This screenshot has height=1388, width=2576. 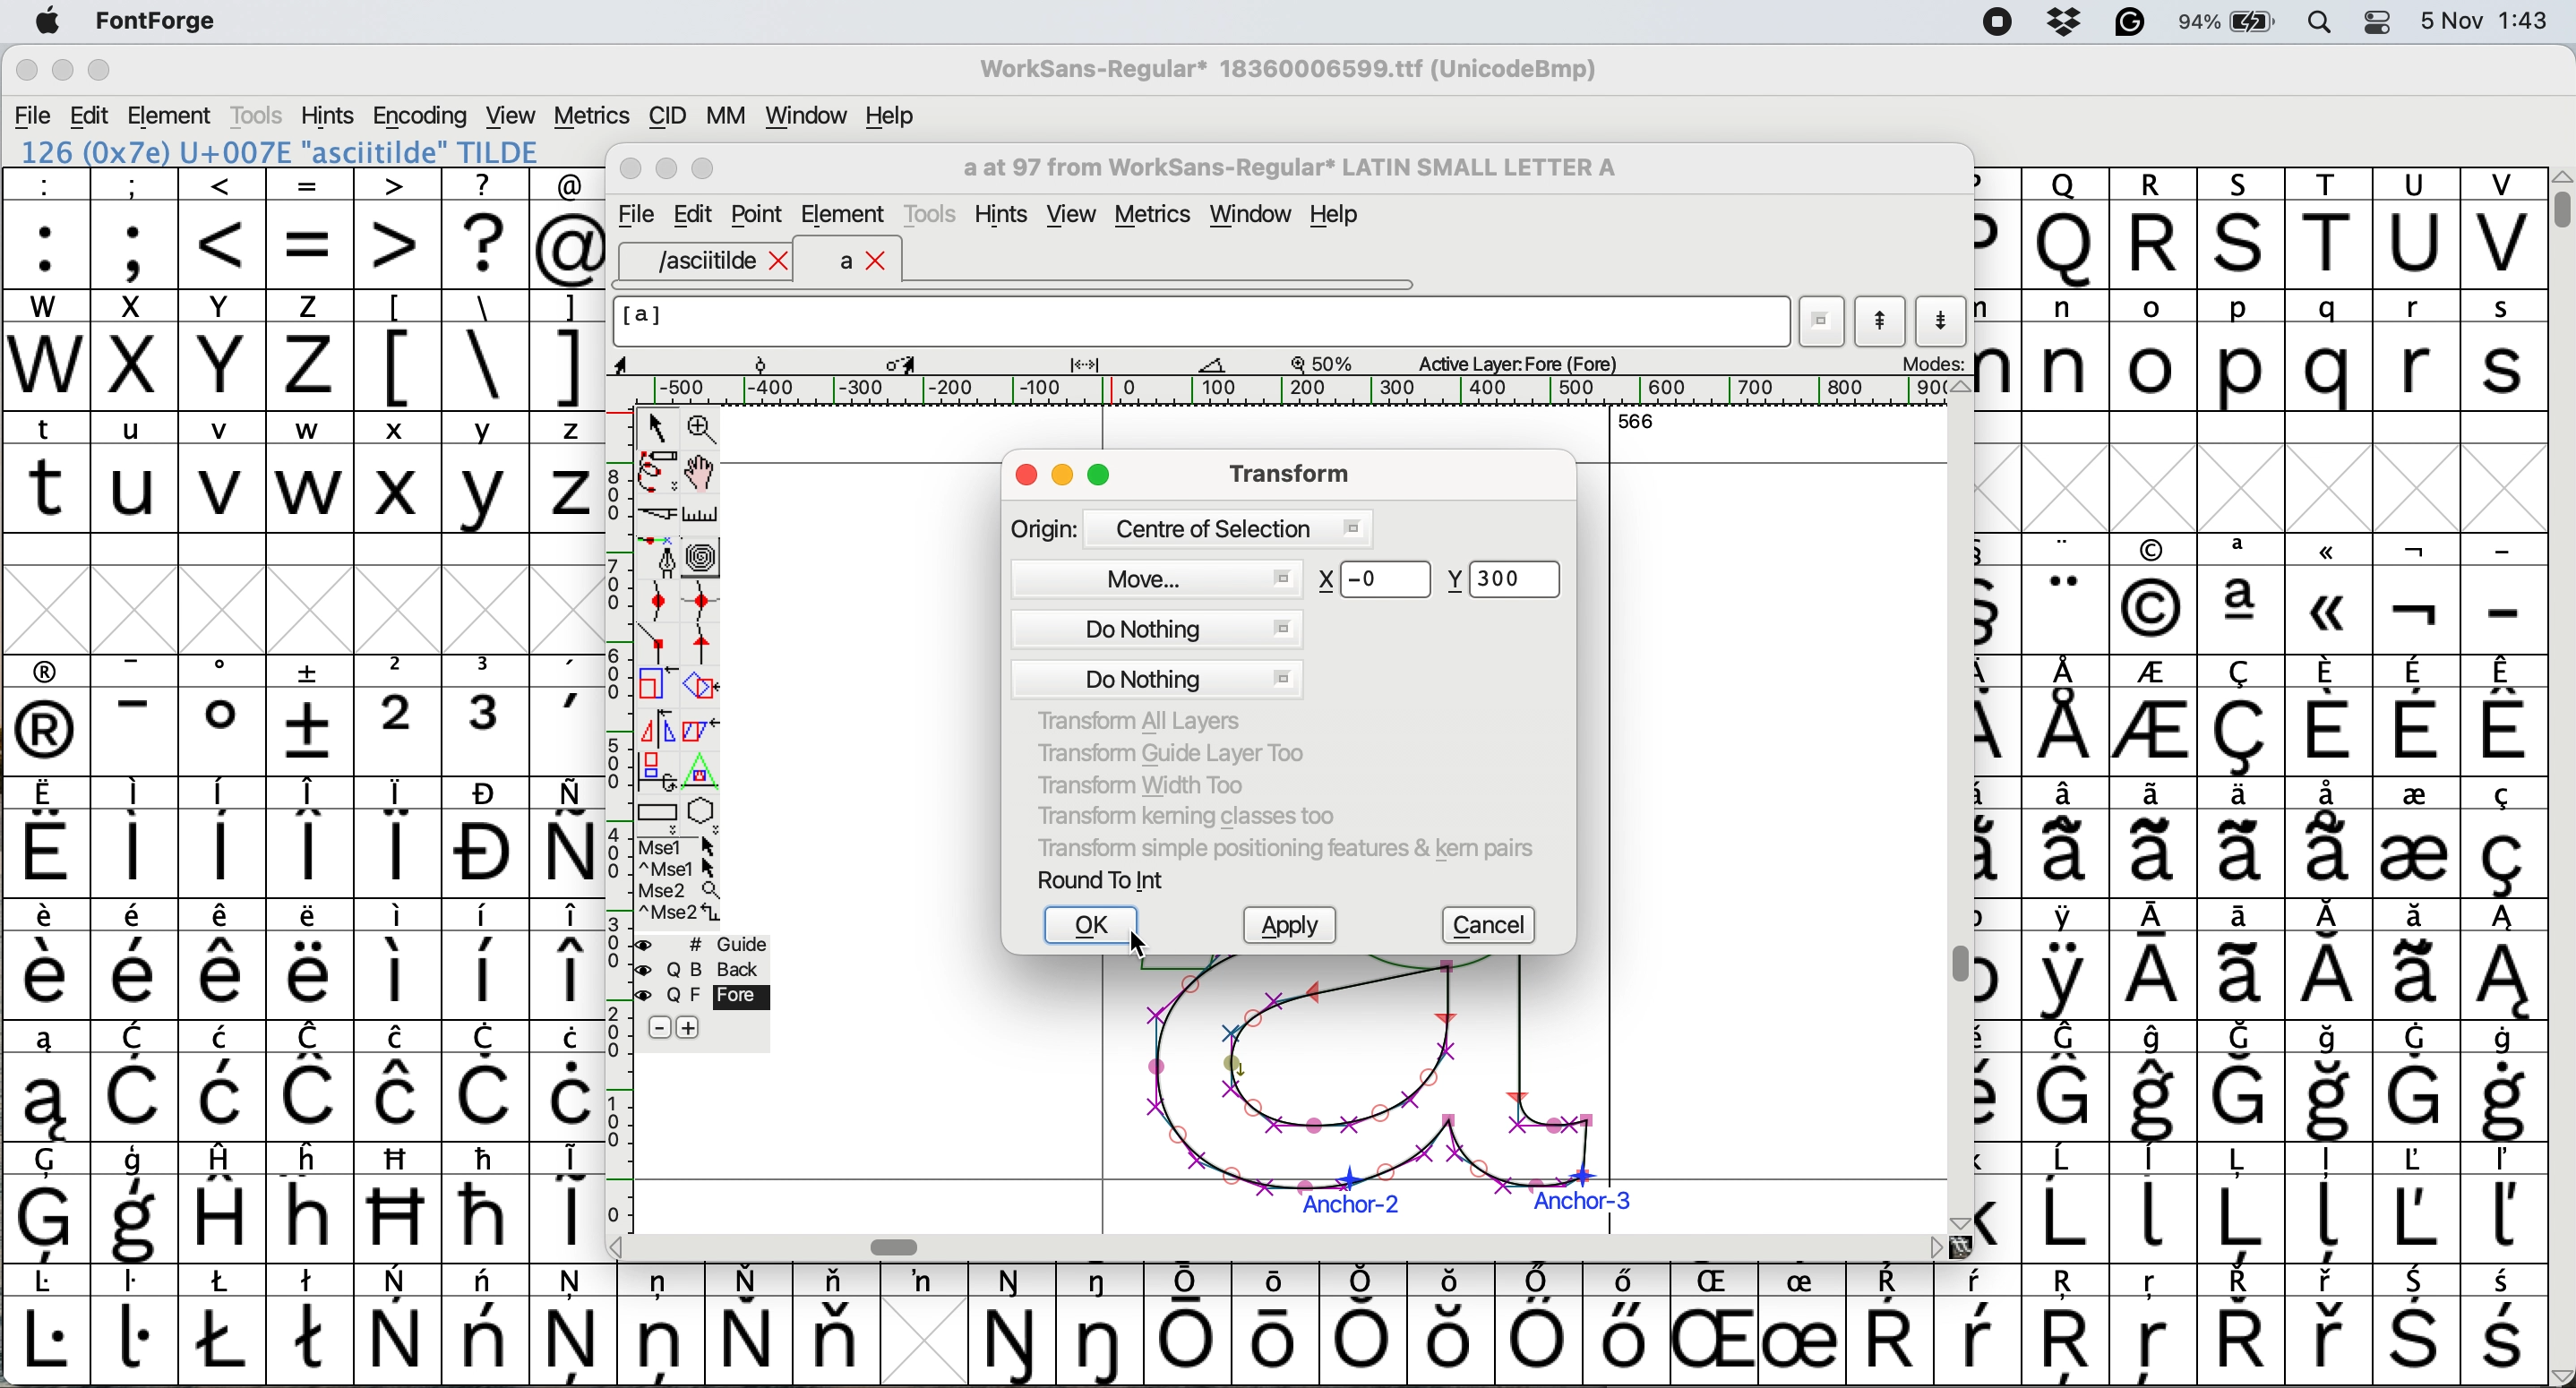 What do you see at coordinates (706, 733) in the screenshot?
I see `skew selection` at bounding box center [706, 733].